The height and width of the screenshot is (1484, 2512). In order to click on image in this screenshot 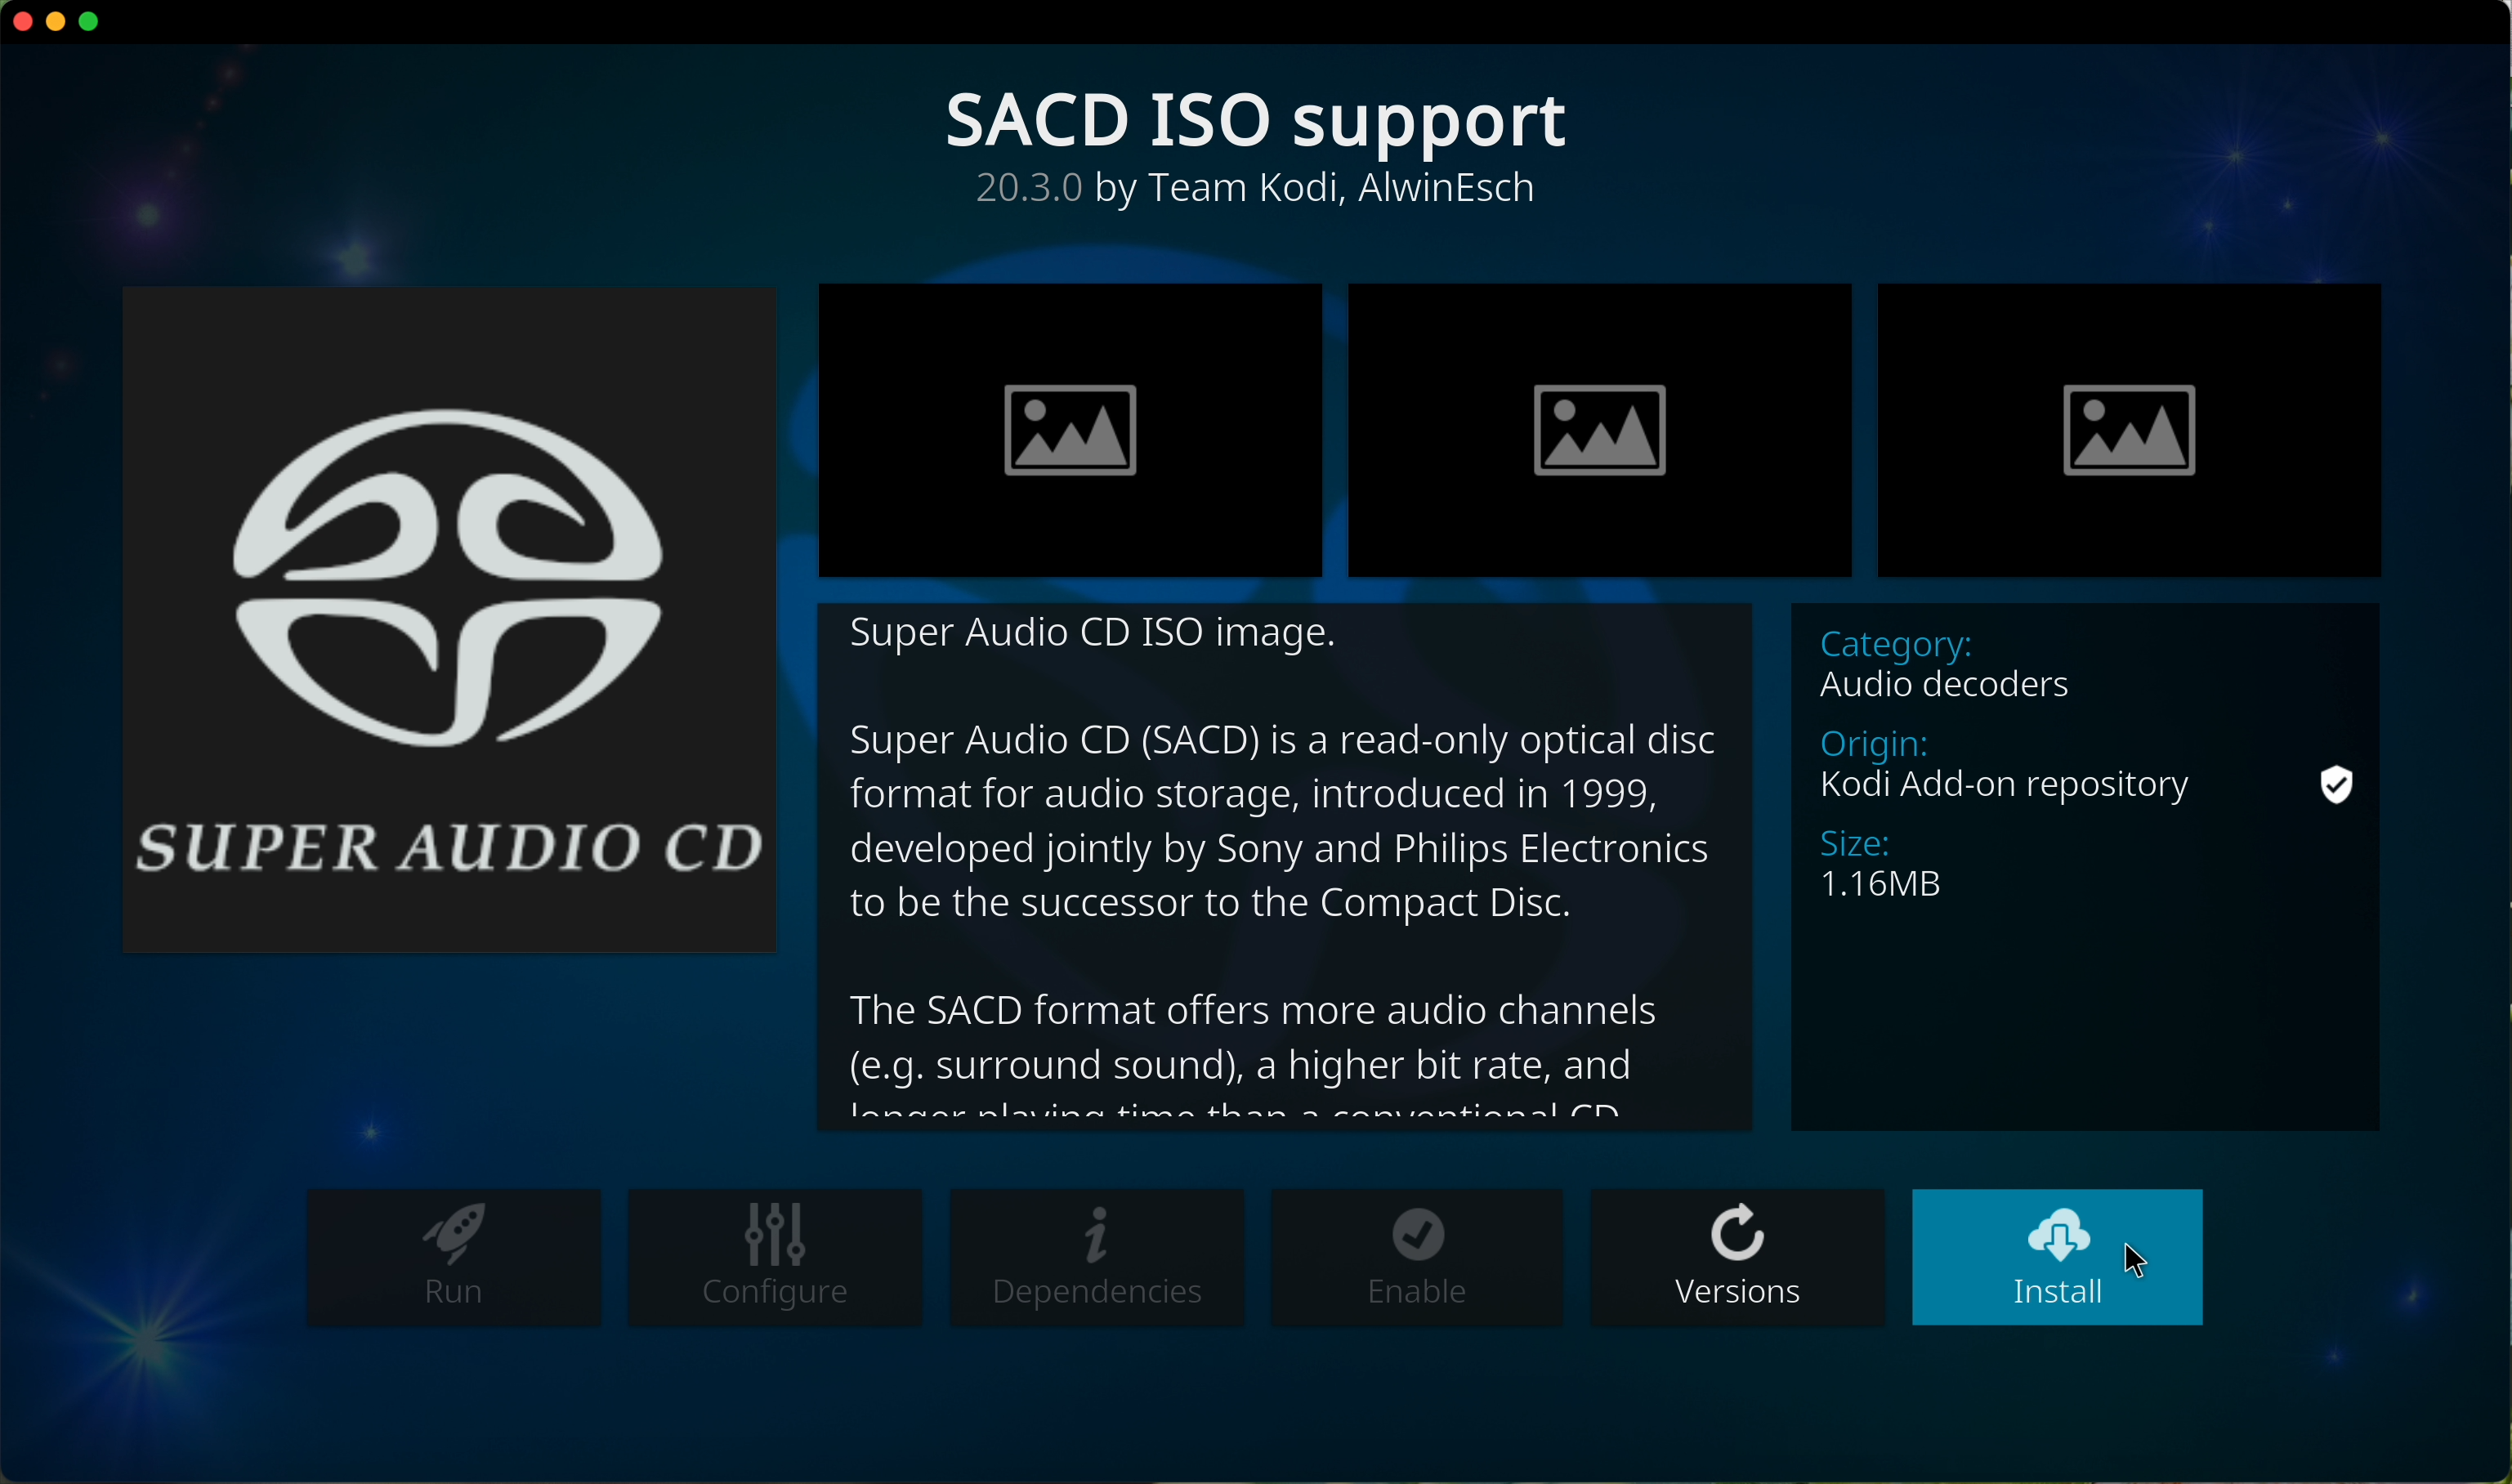, I will do `click(1598, 428)`.